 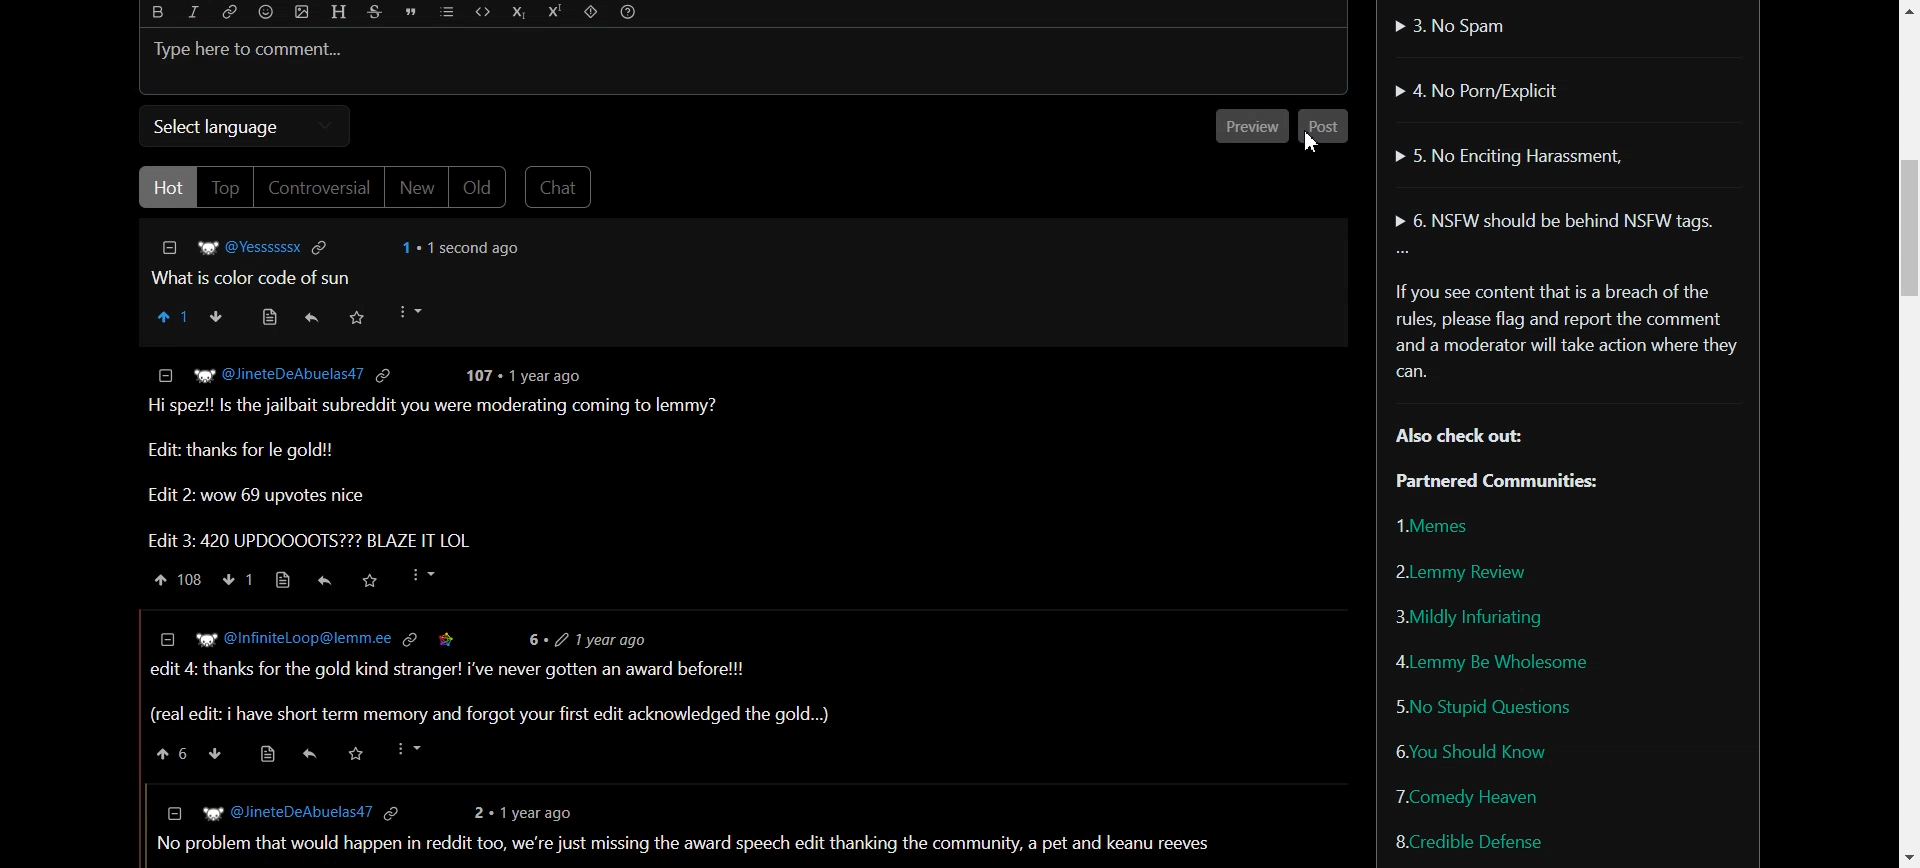 What do you see at coordinates (1468, 617) in the screenshot?
I see `Mildly Infuriating` at bounding box center [1468, 617].